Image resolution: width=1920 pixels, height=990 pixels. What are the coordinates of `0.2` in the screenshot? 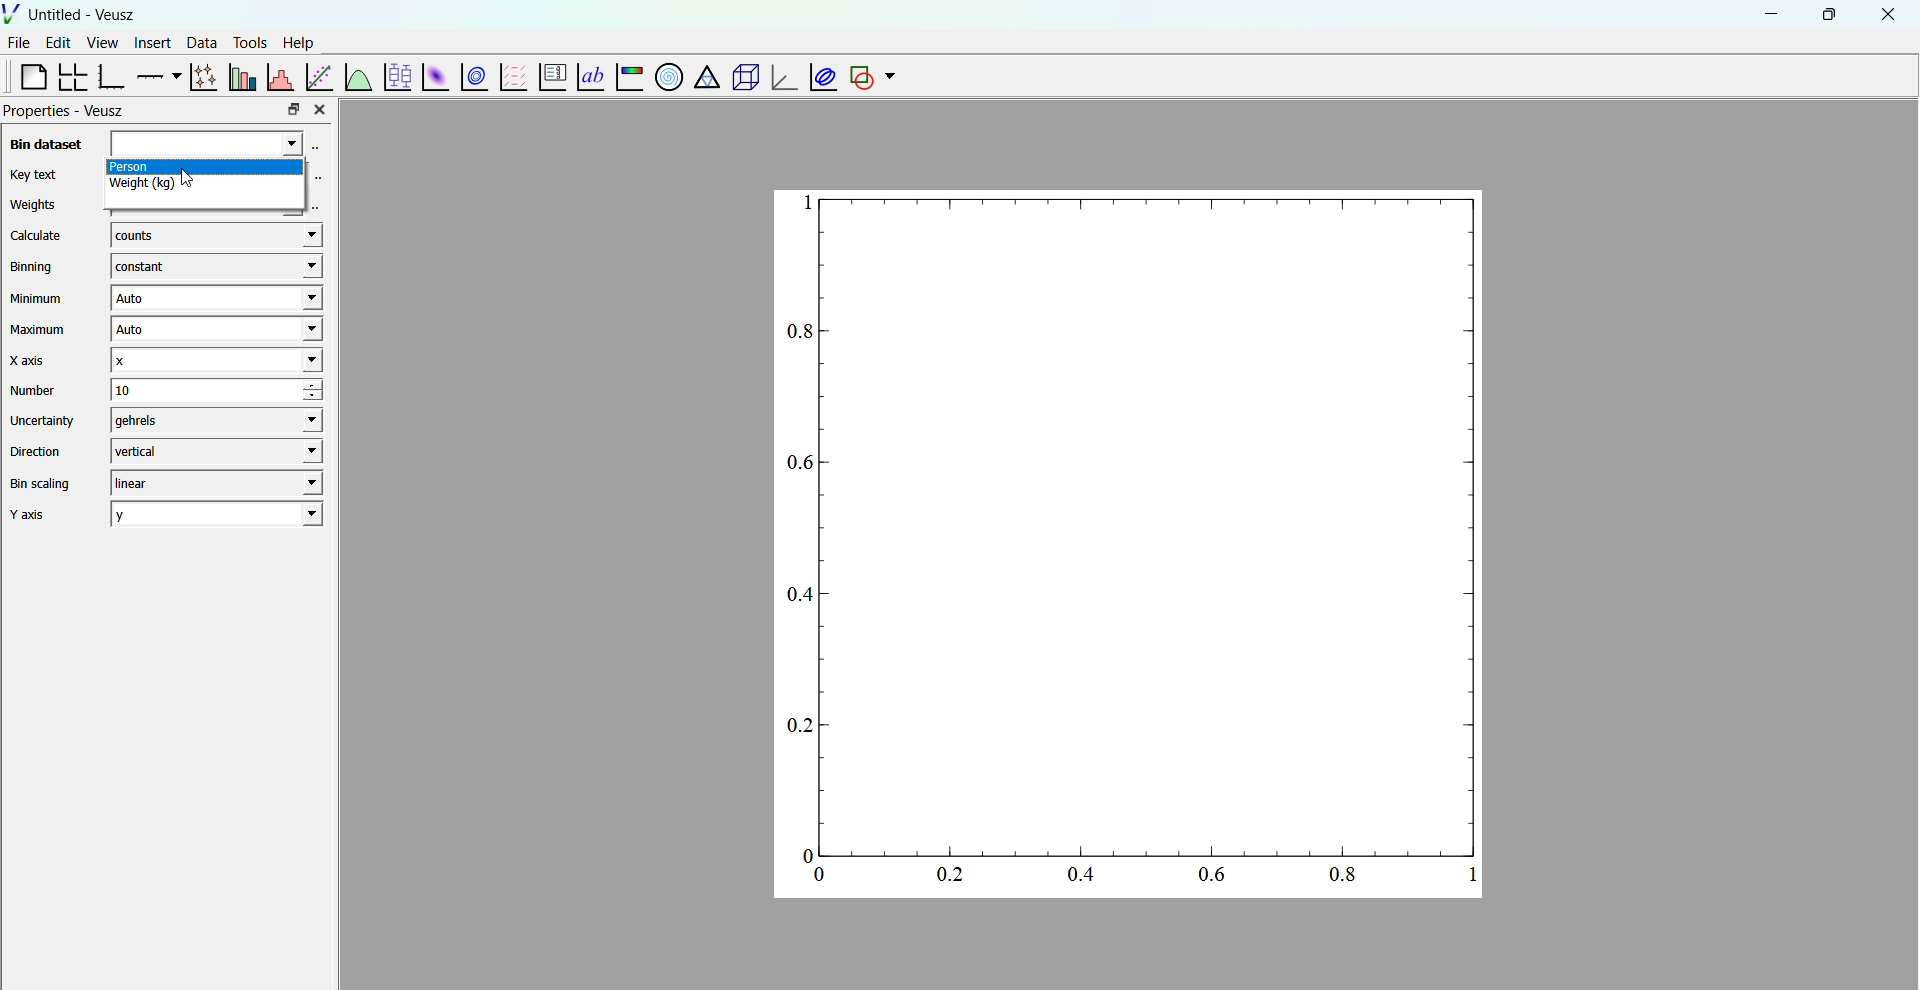 It's located at (797, 728).